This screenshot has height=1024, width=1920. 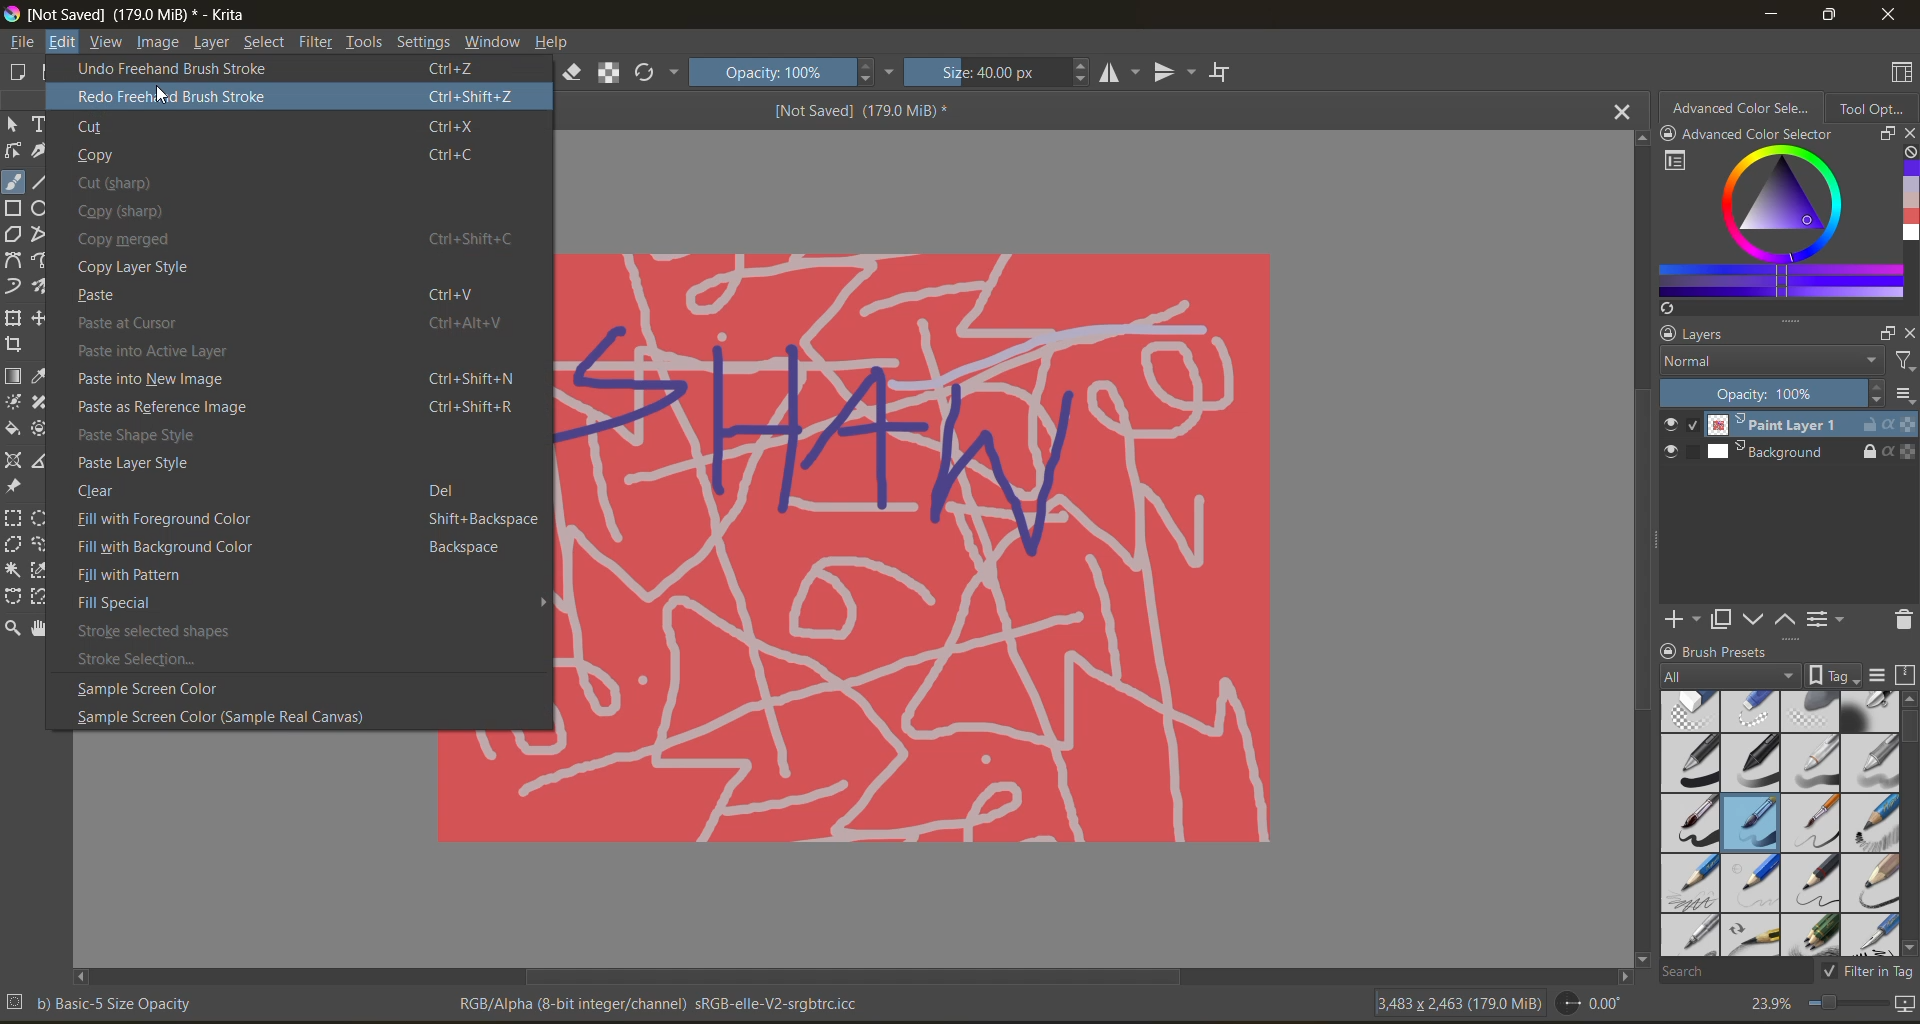 What do you see at coordinates (17, 488) in the screenshot?
I see `reference image tool` at bounding box center [17, 488].